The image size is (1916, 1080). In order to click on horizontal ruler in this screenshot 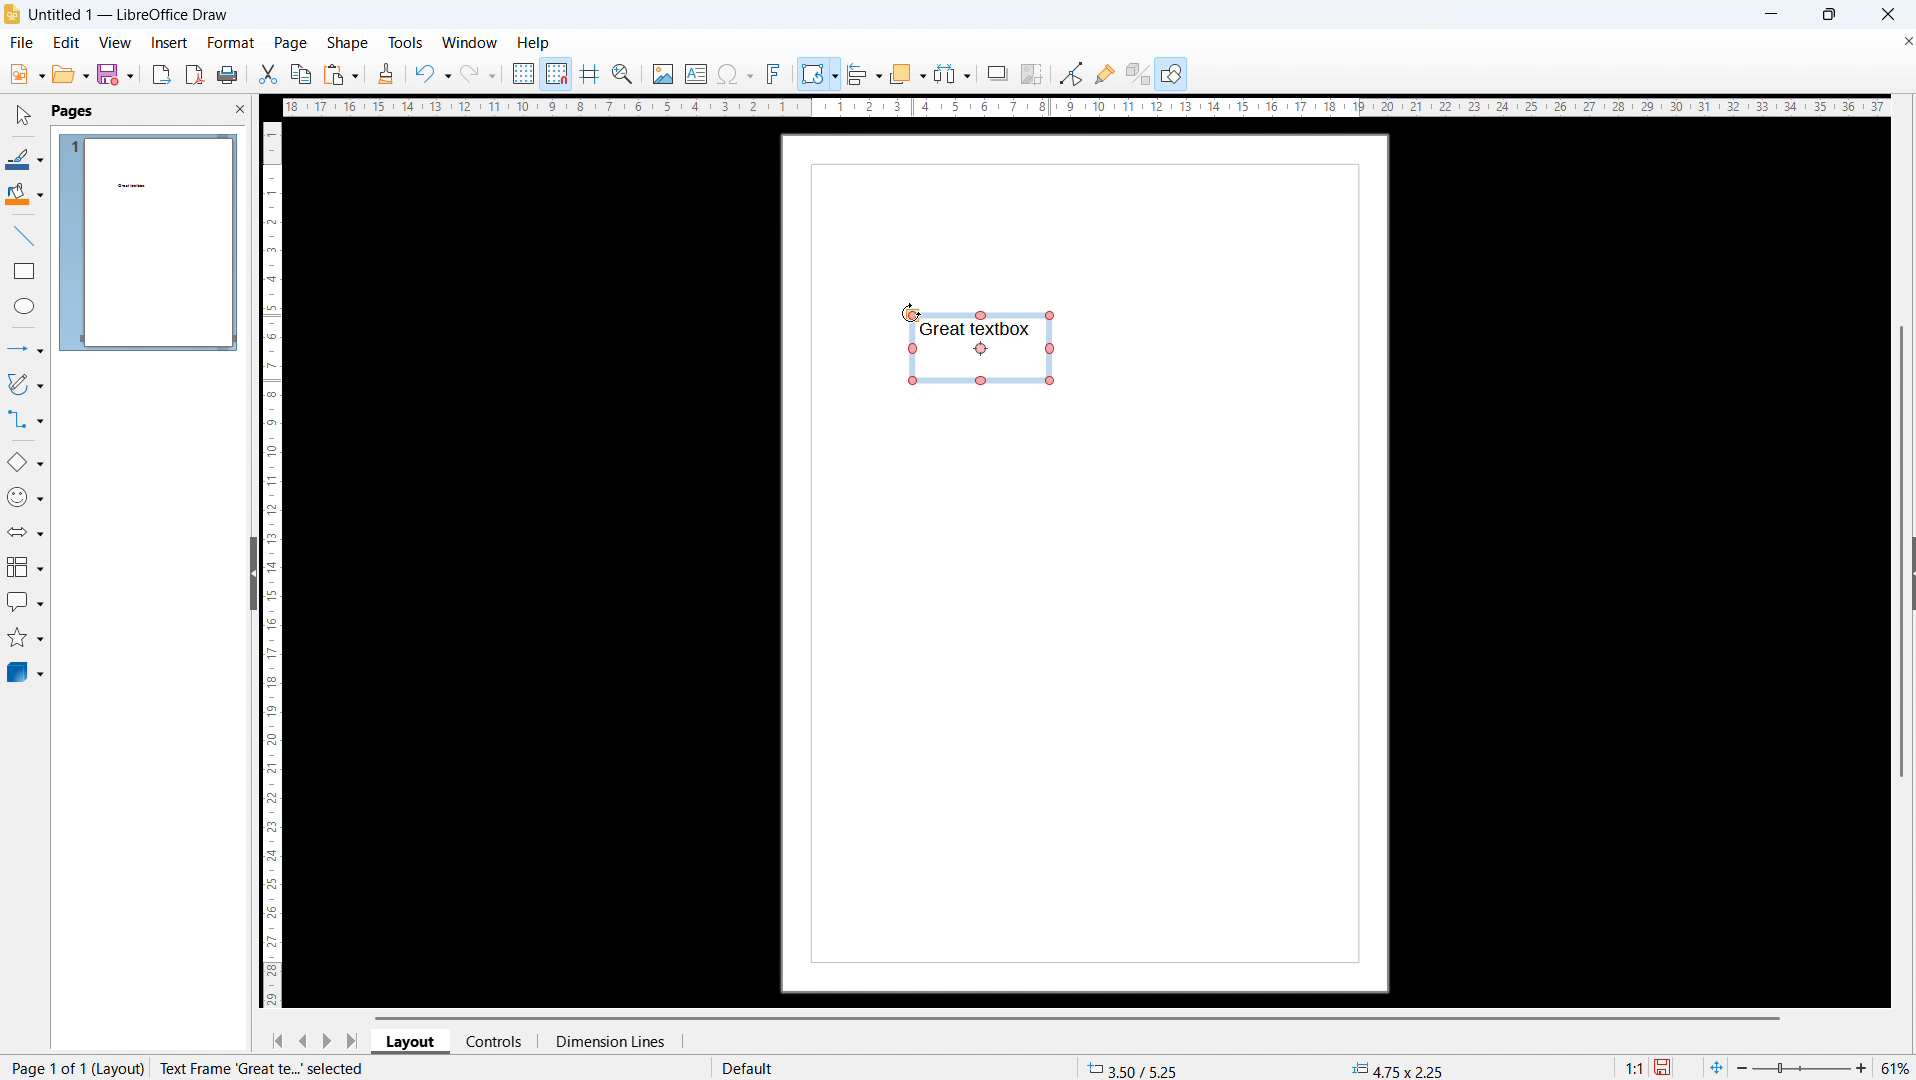, I will do `click(1085, 109)`.